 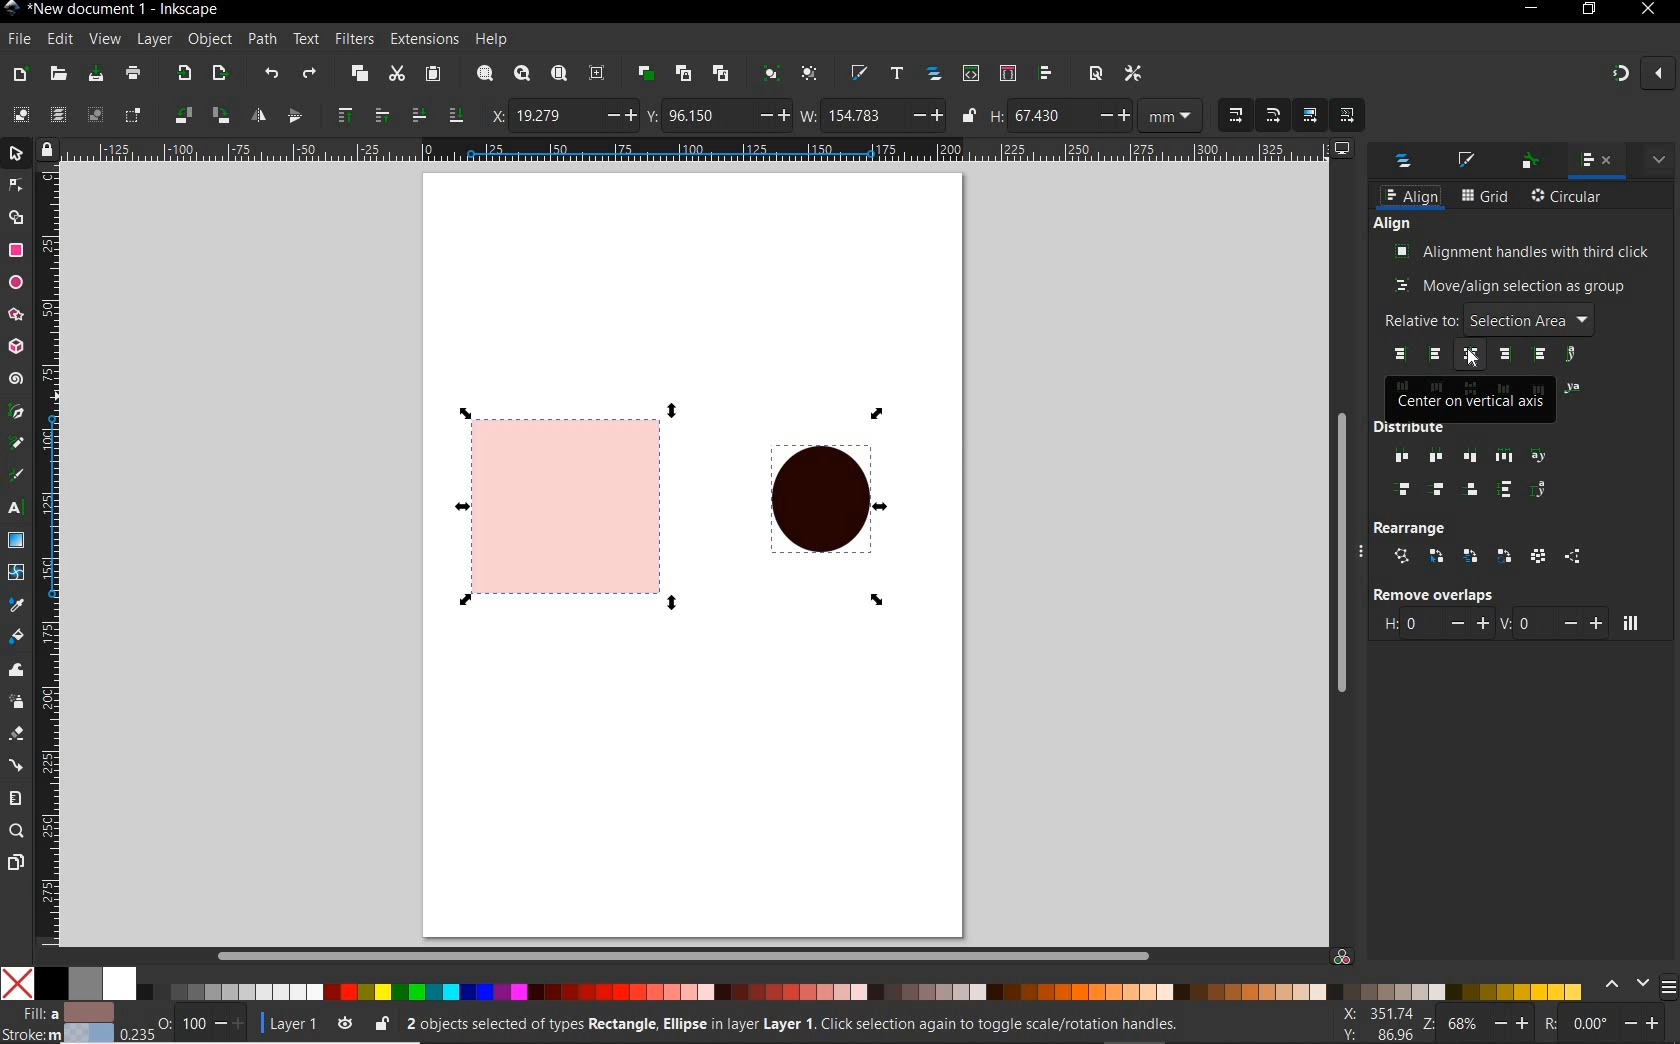 I want to click on RANDOM EXCHANGE, so click(x=1538, y=558).